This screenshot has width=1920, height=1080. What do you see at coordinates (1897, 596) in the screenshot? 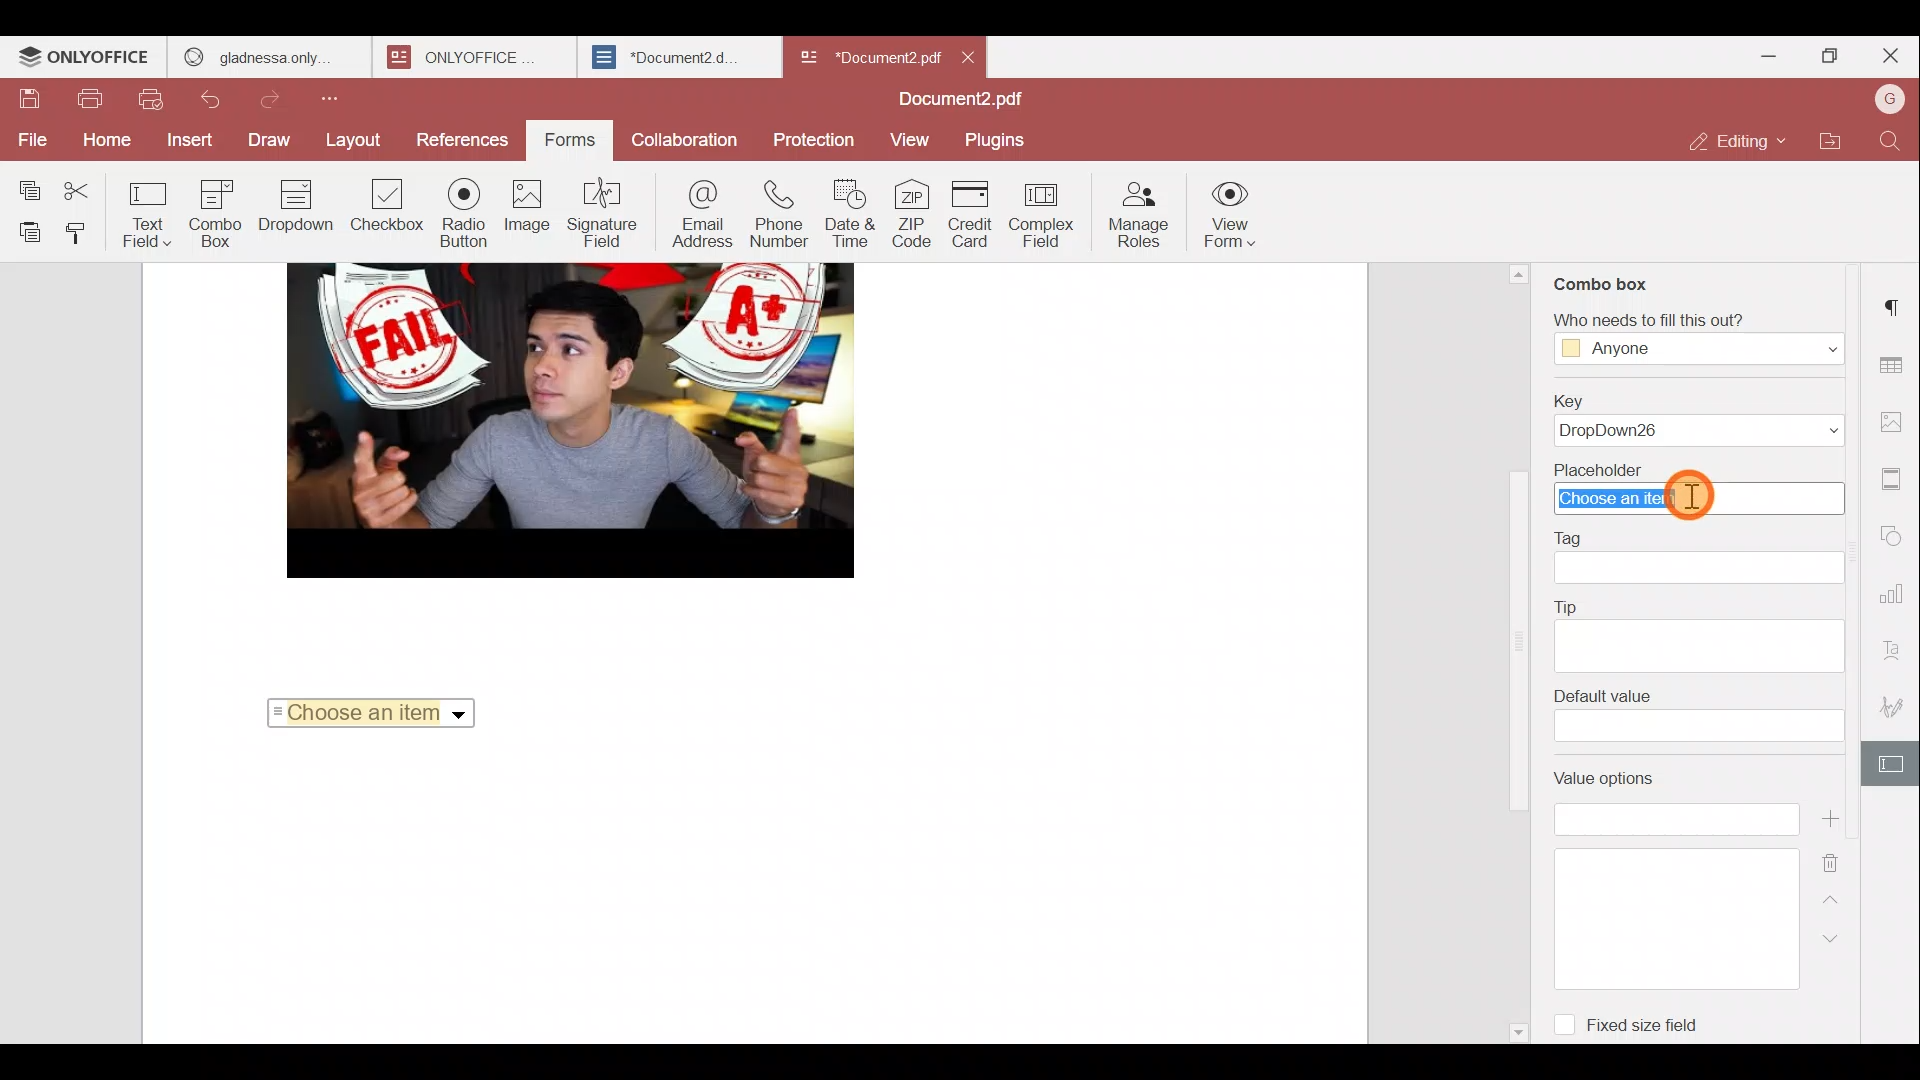
I see `Chart settings` at bounding box center [1897, 596].